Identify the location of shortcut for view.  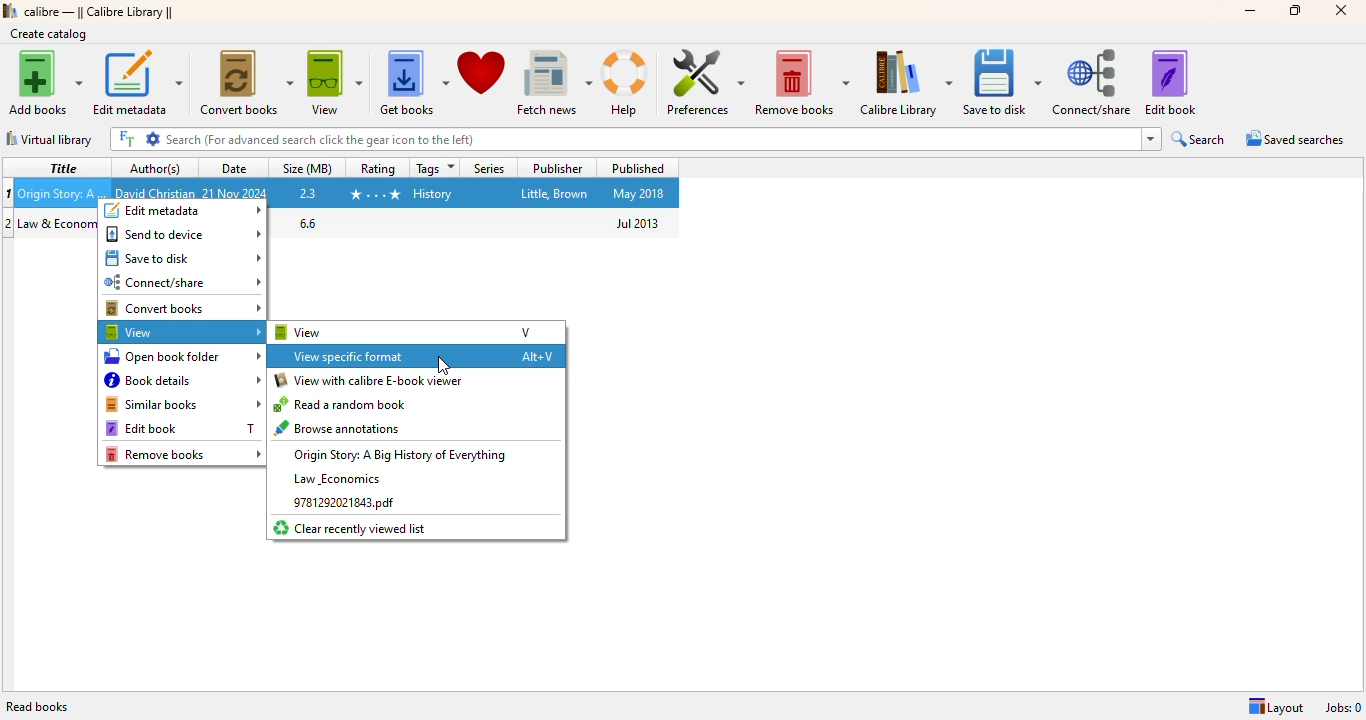
(526, 331).